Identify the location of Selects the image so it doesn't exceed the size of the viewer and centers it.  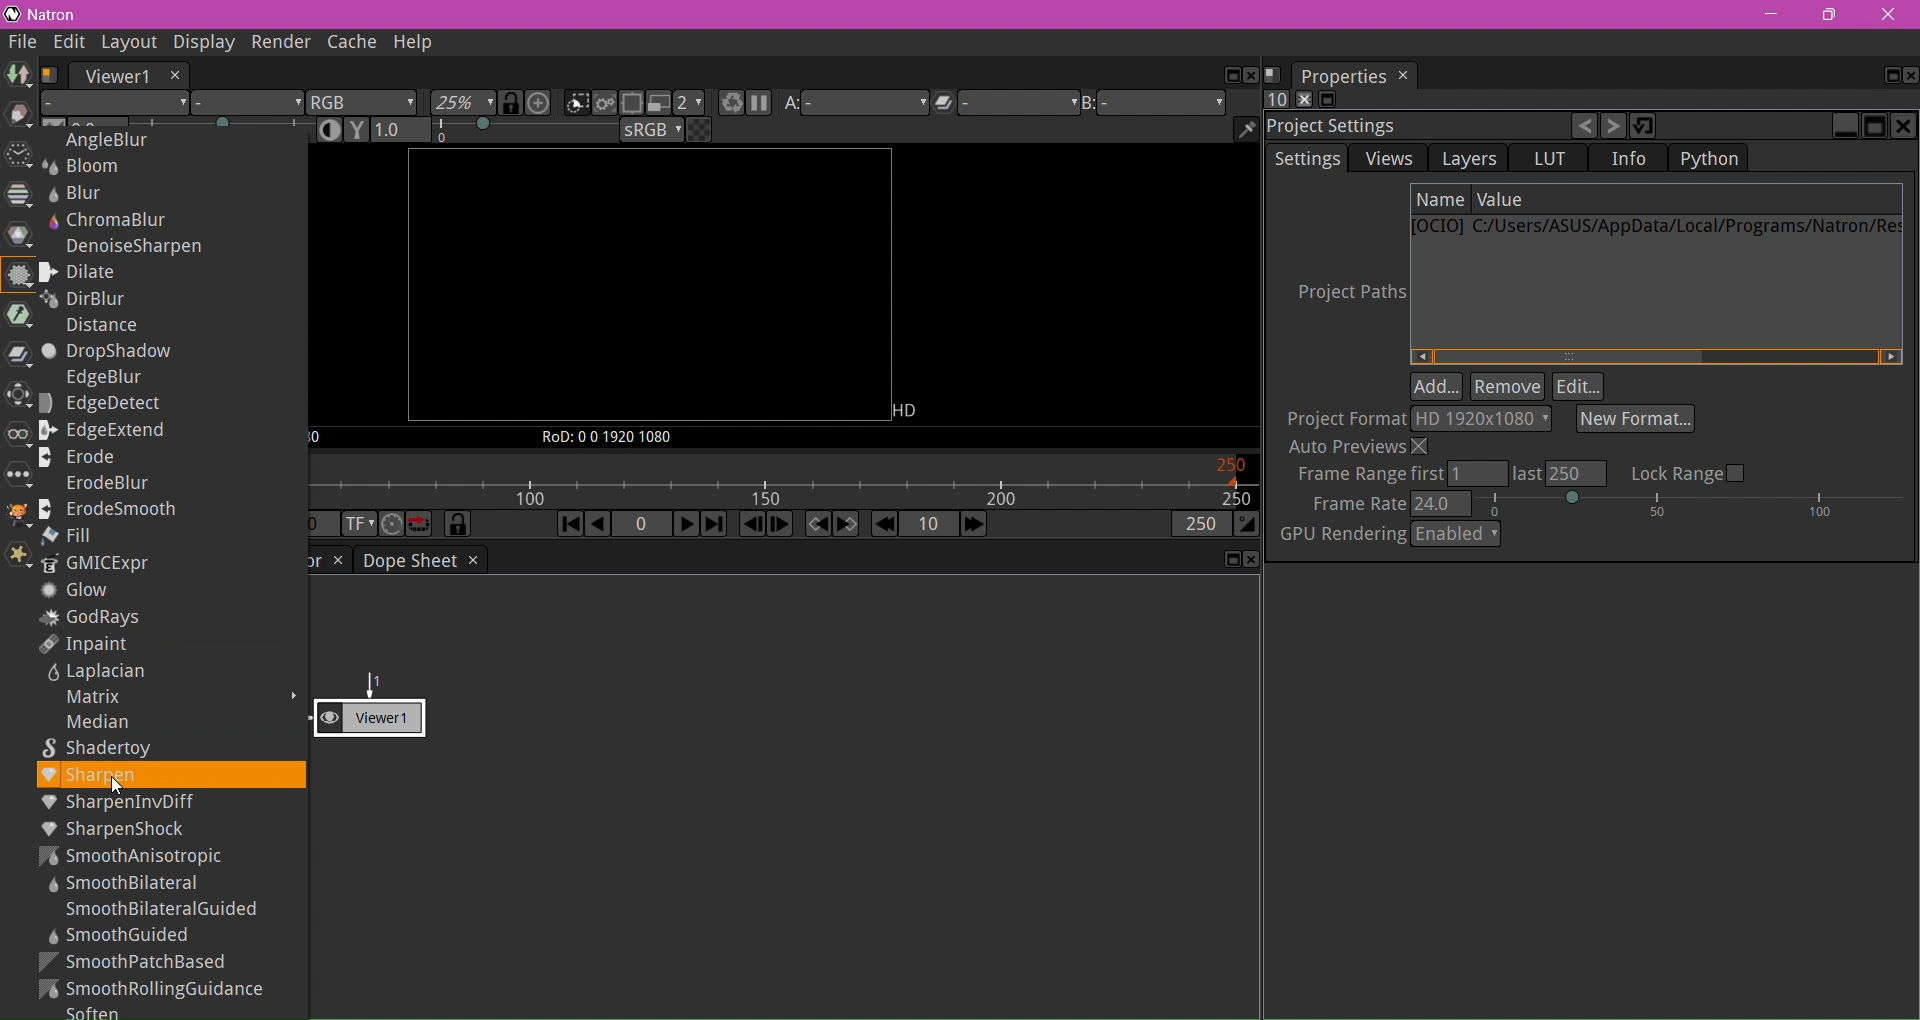
(541, 103).